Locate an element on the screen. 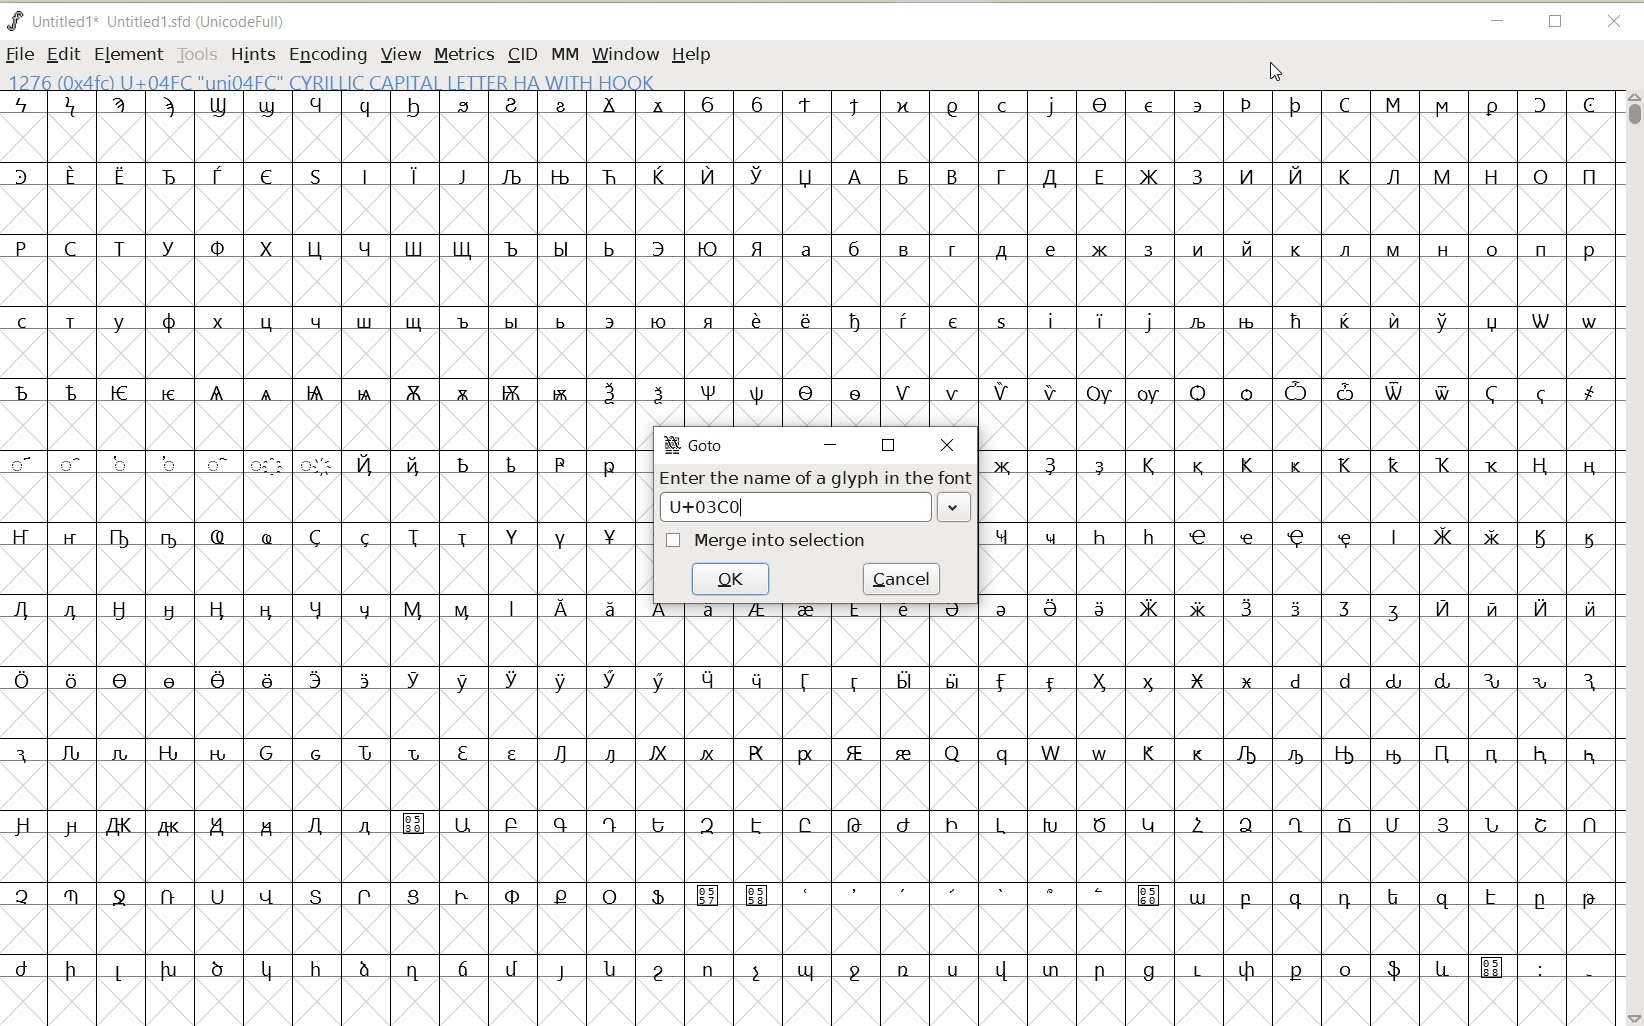  FILE is located at coordinates (19, 54).